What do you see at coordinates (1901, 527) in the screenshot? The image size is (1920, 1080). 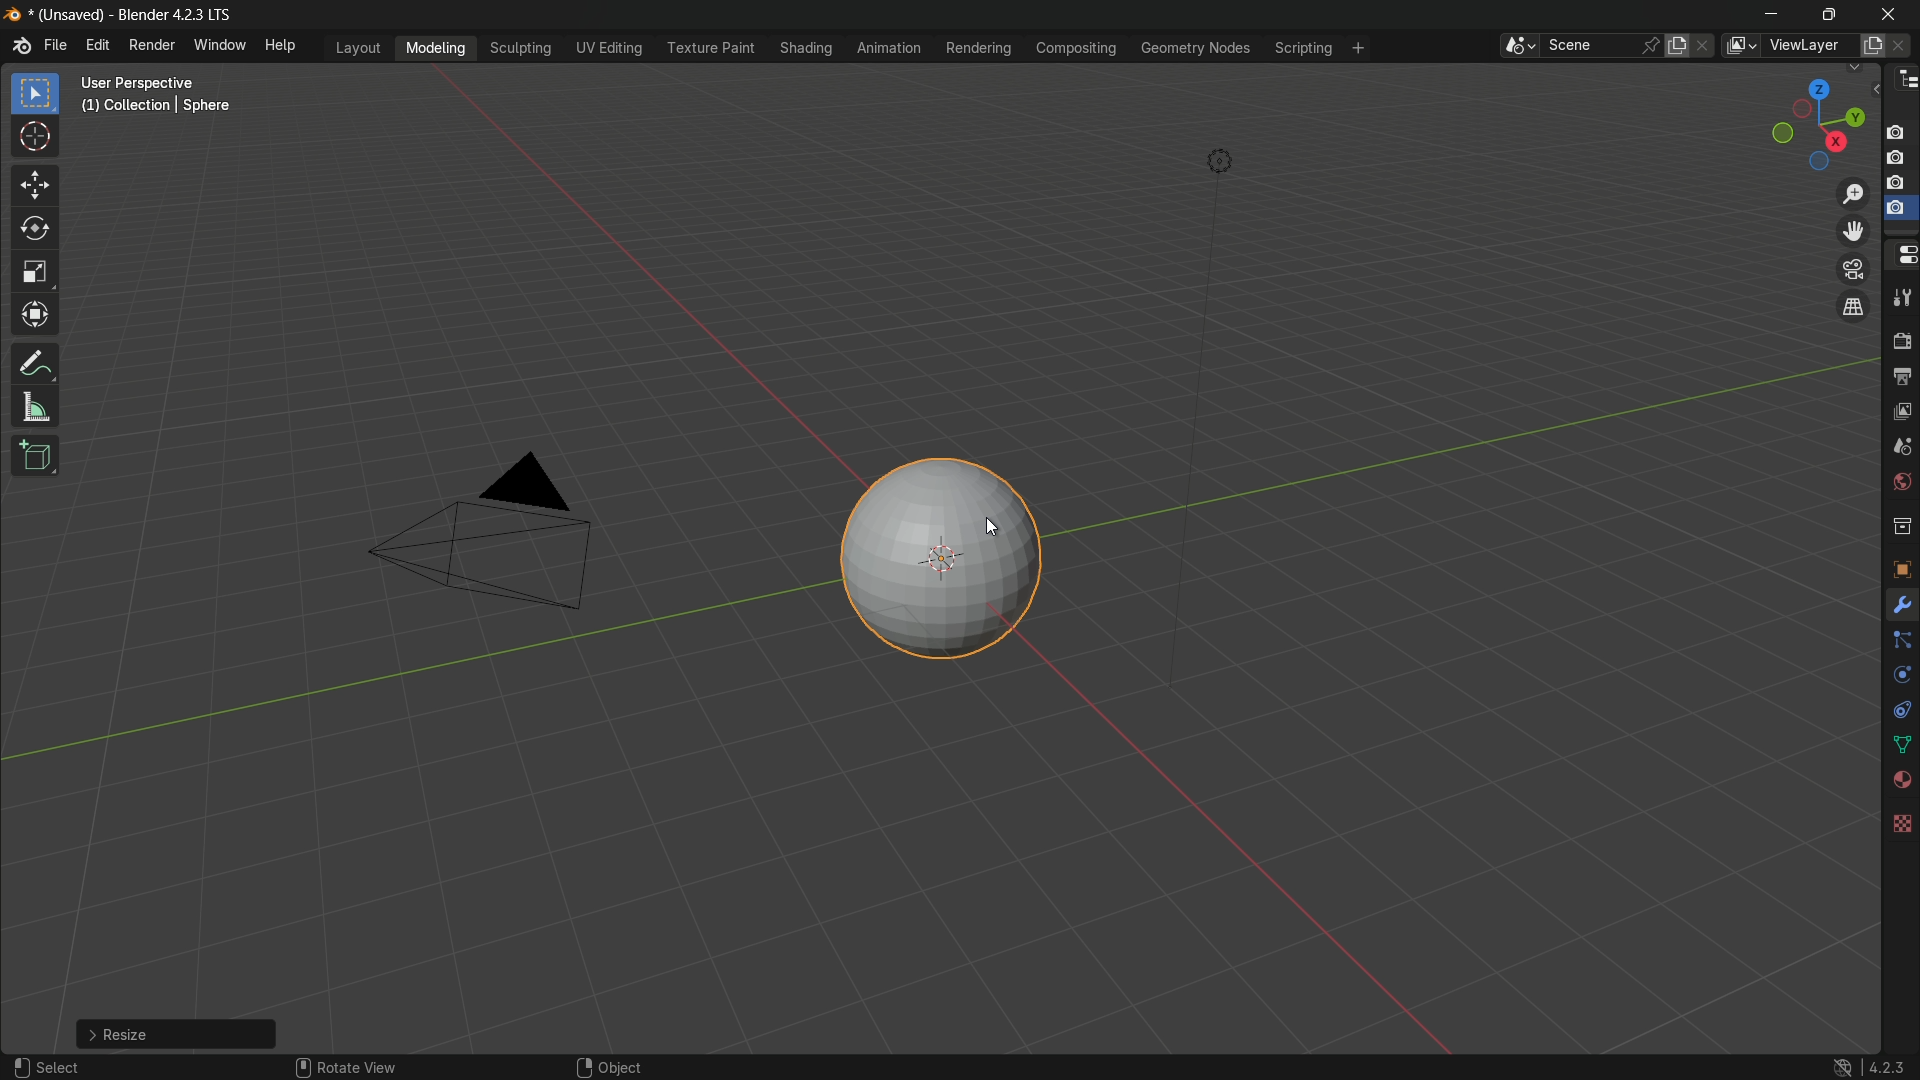 I see `collections` at bounding box center [1901, 527].